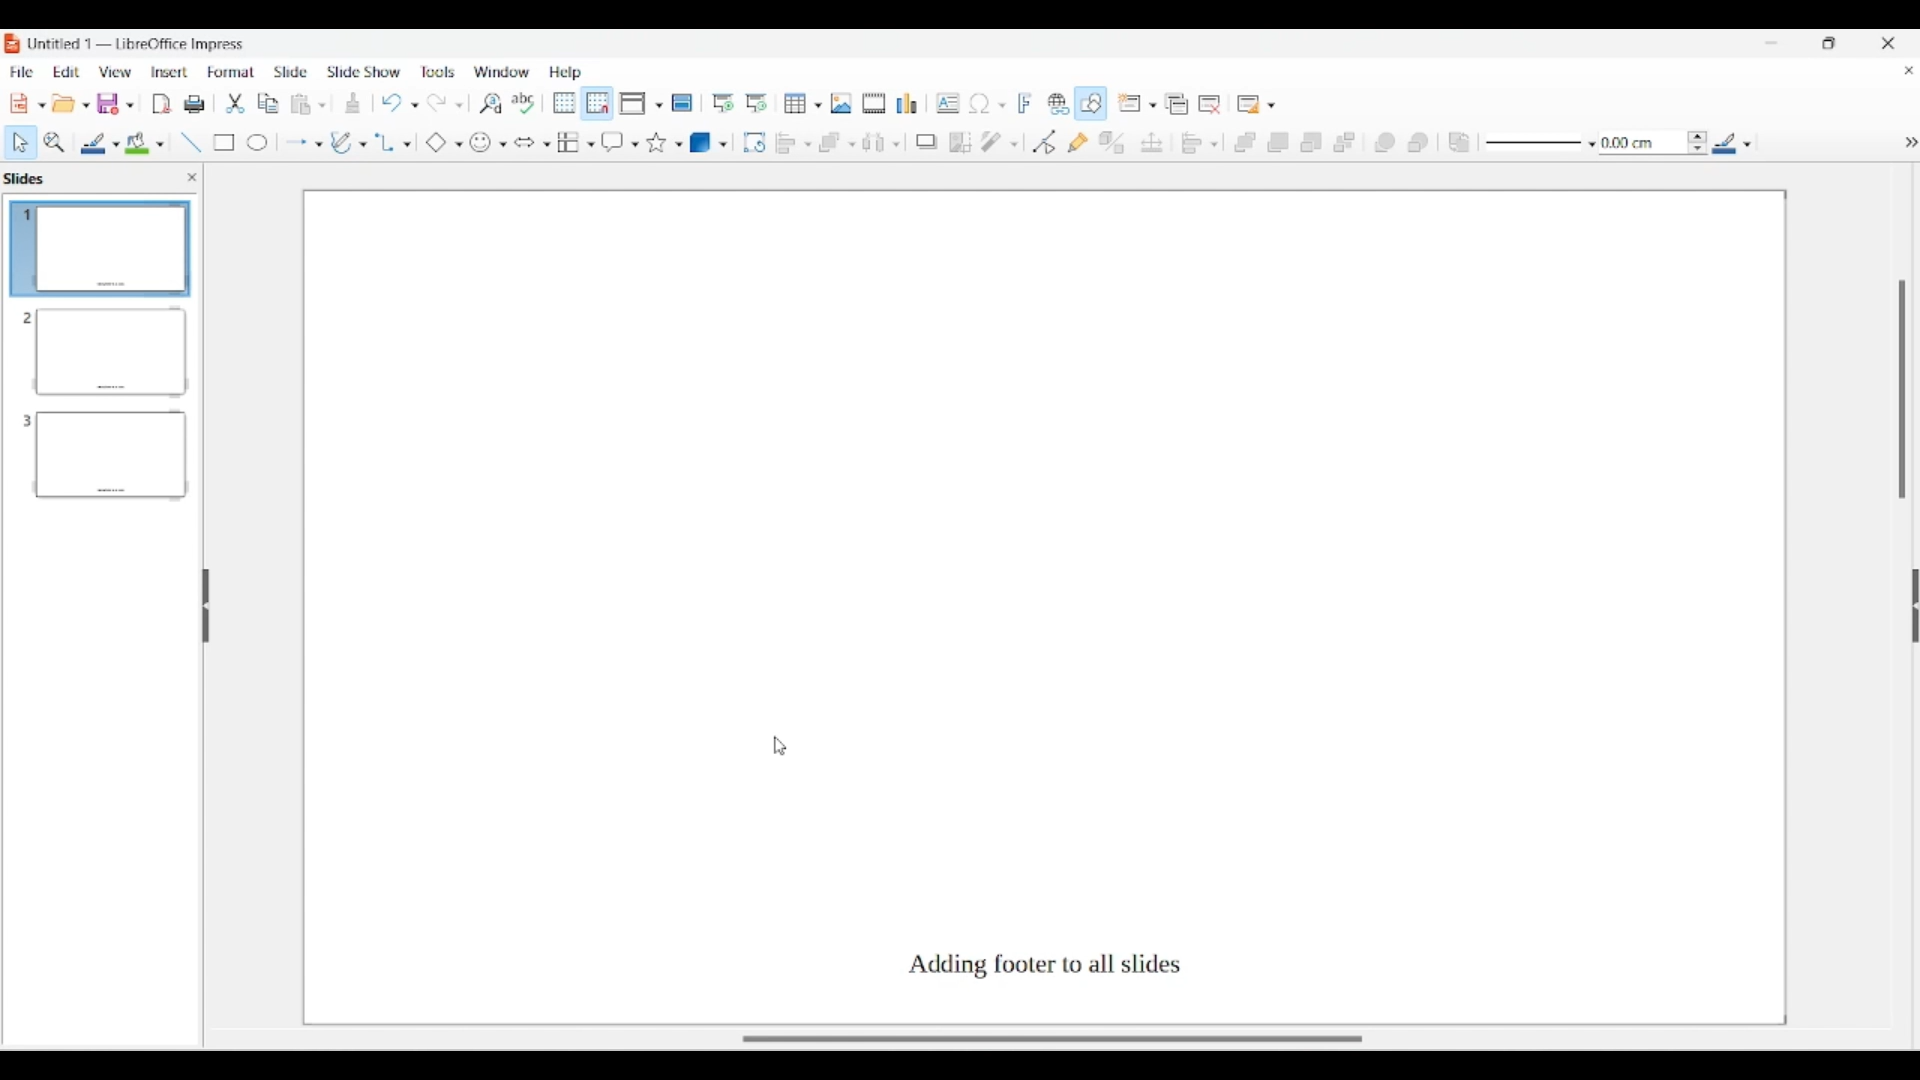  I want to click on New slide options, so click(1137, 103).